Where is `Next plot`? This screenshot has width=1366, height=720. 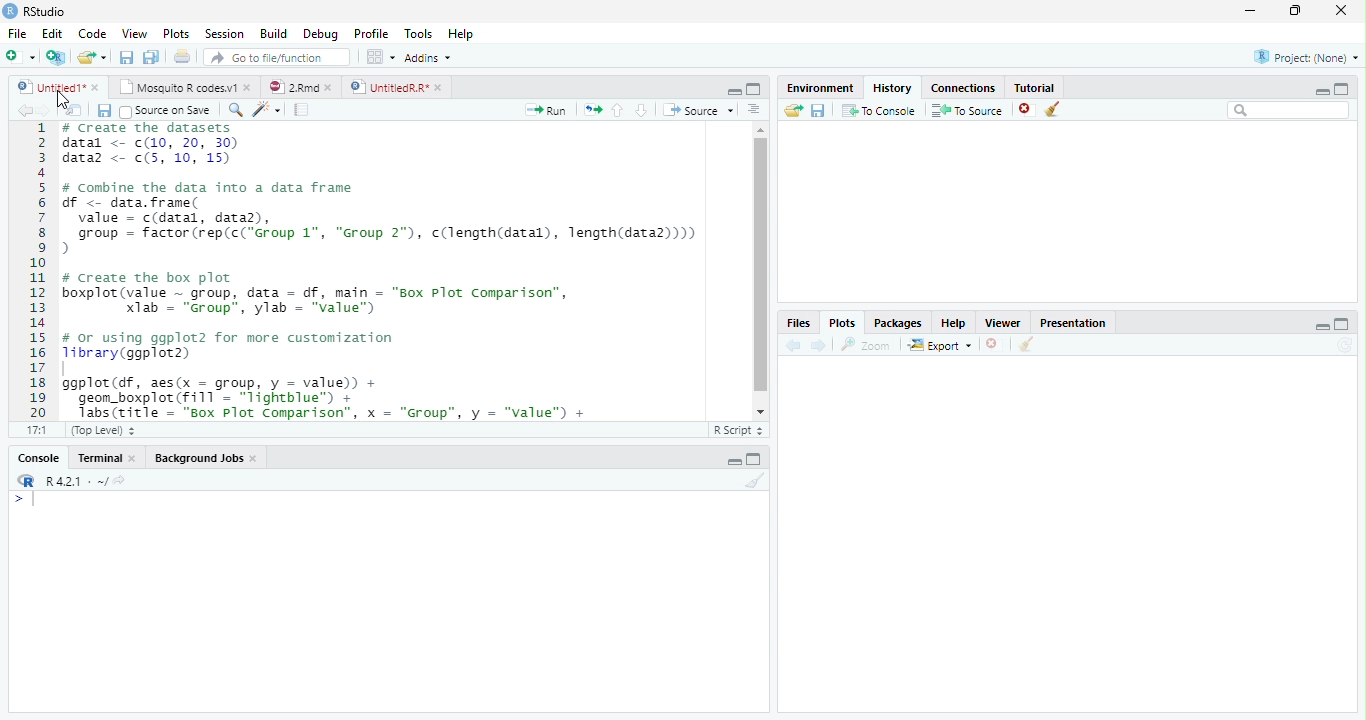
Next plot is located at coordinates (819, 345).